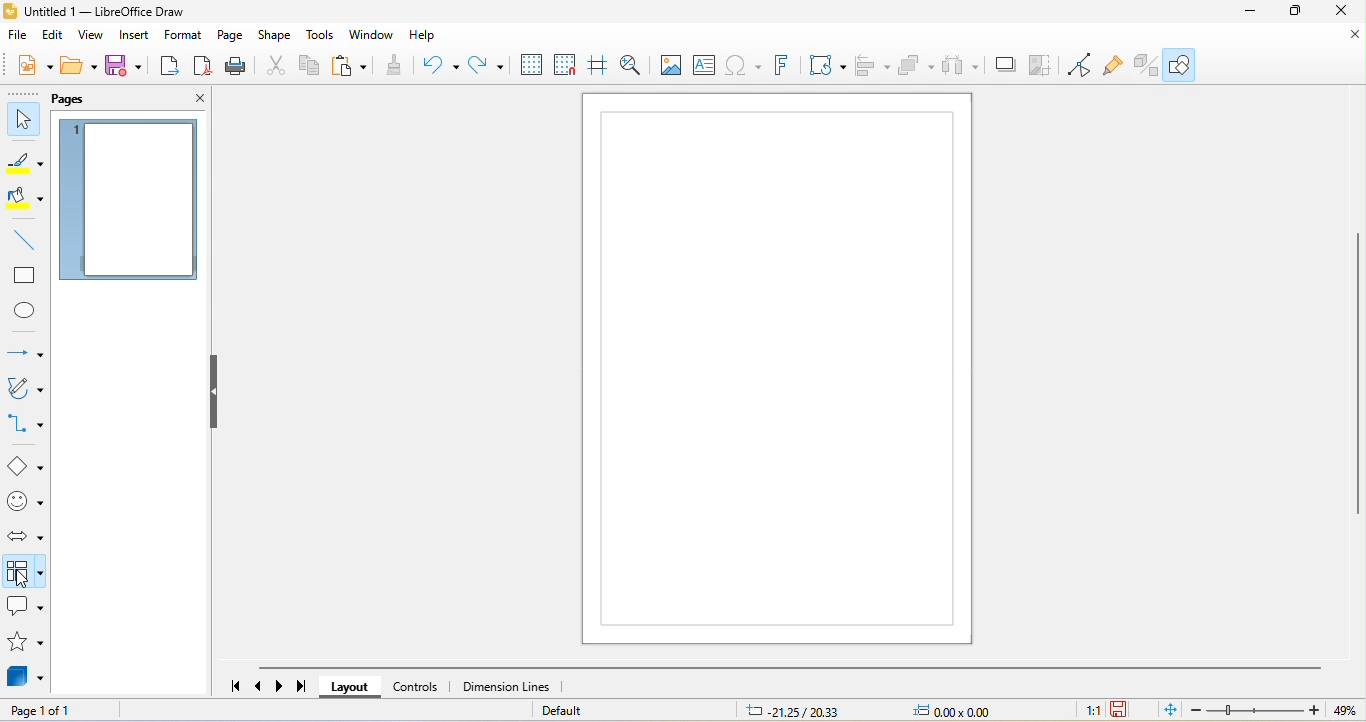 The height and width of the screenshot is (722, 1366). What do you see at coordinates (1165, 709) in the screenshot?
I see `fit page to current window` at bounding box center [1165, 709].